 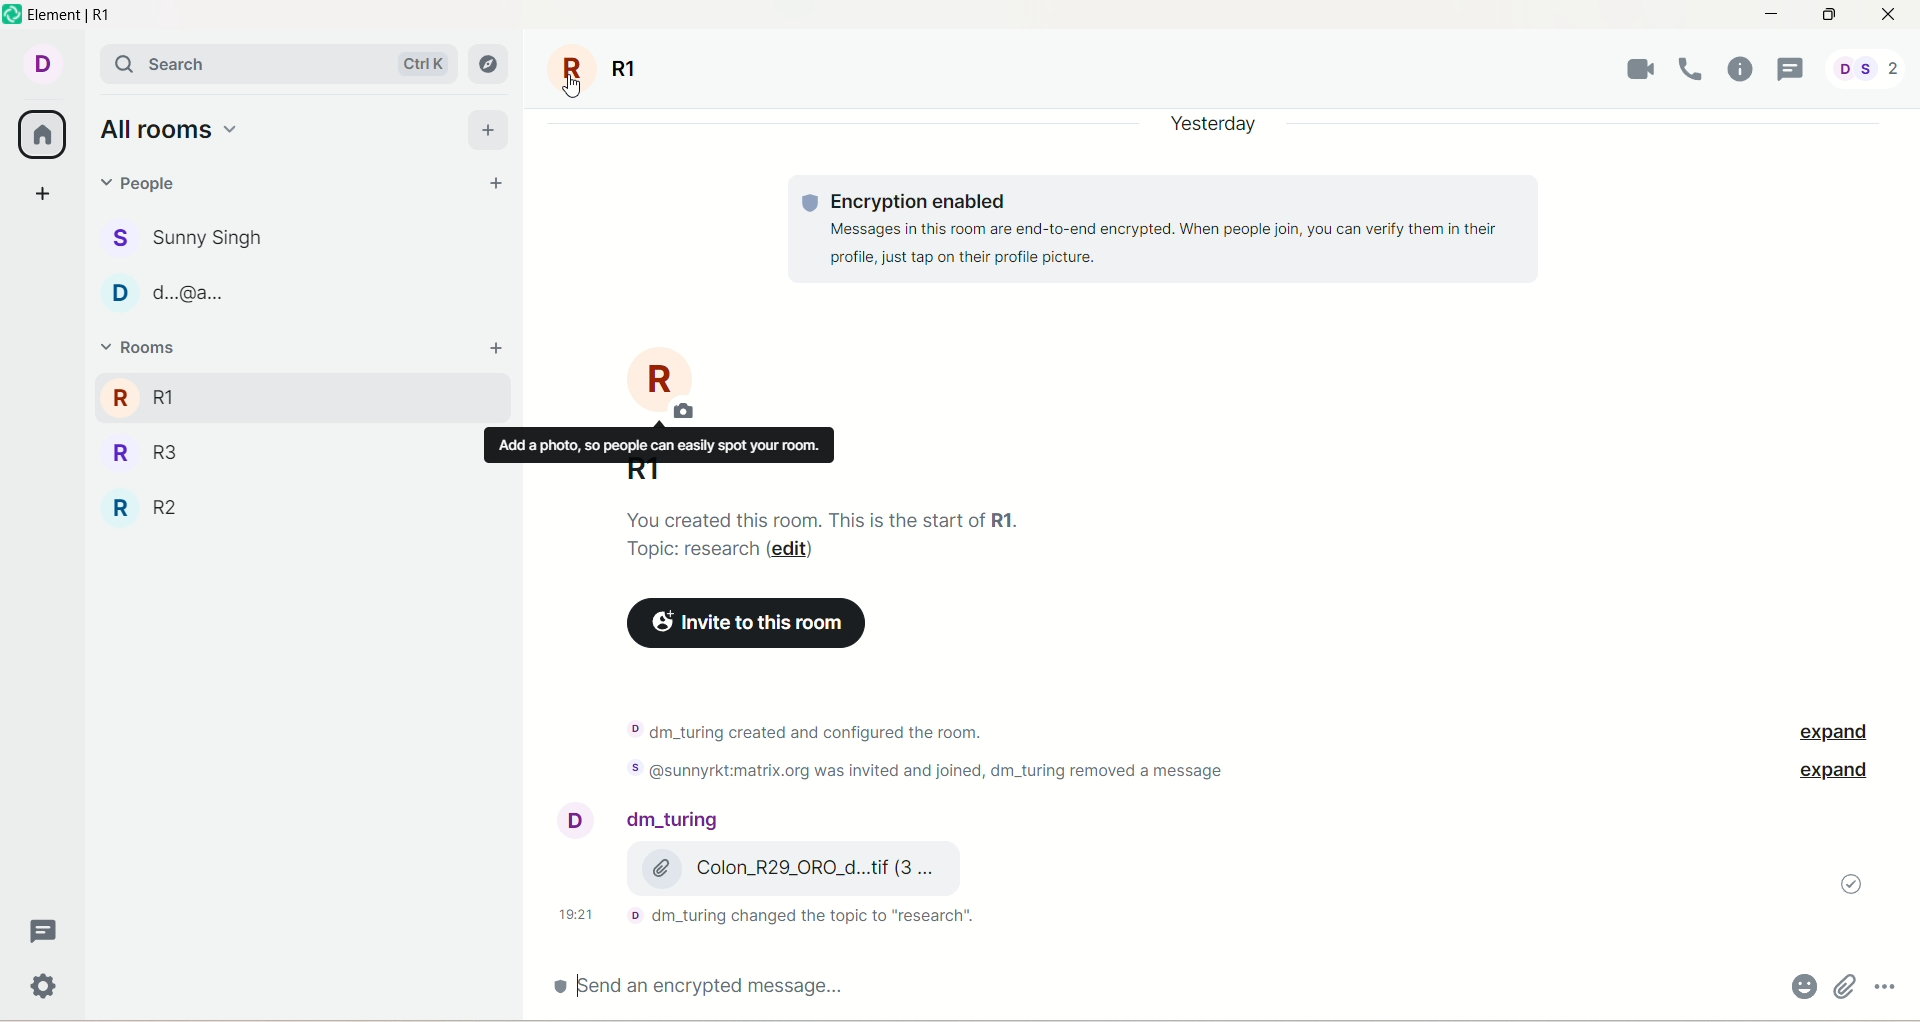 I want to click on , so click(x=47, y=991).